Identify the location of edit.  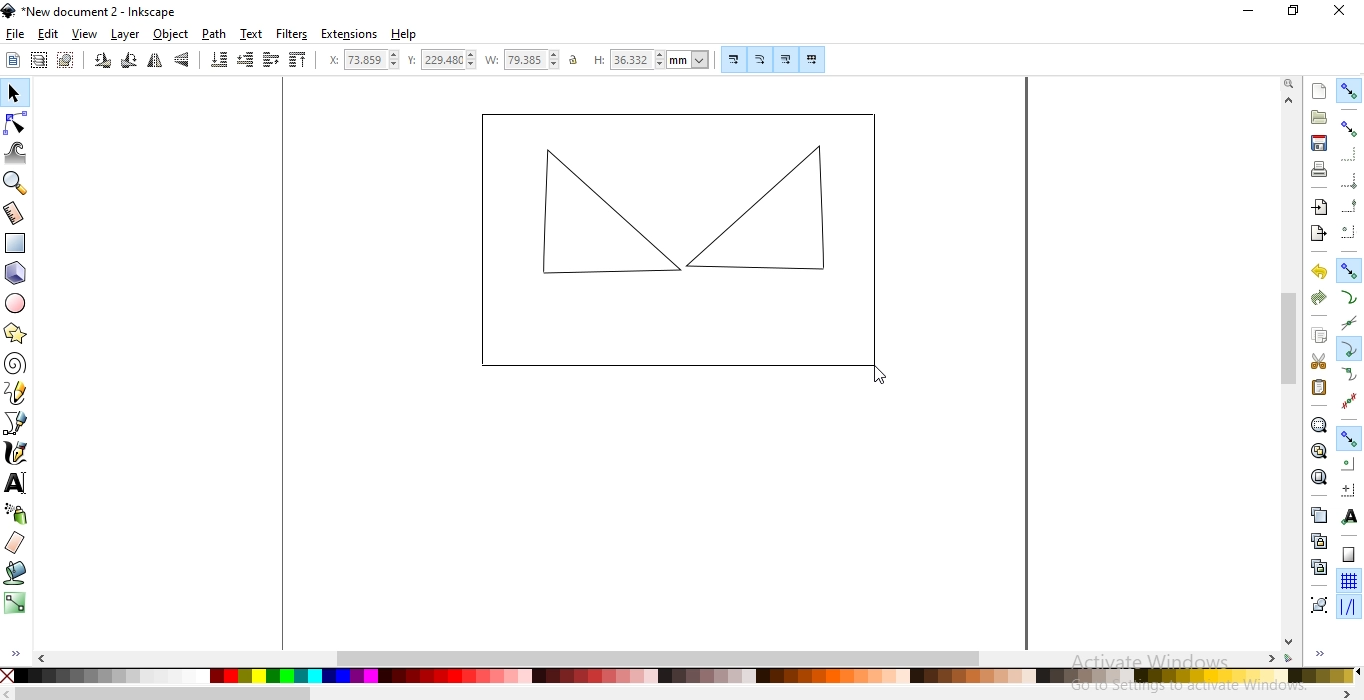
(49, 34).